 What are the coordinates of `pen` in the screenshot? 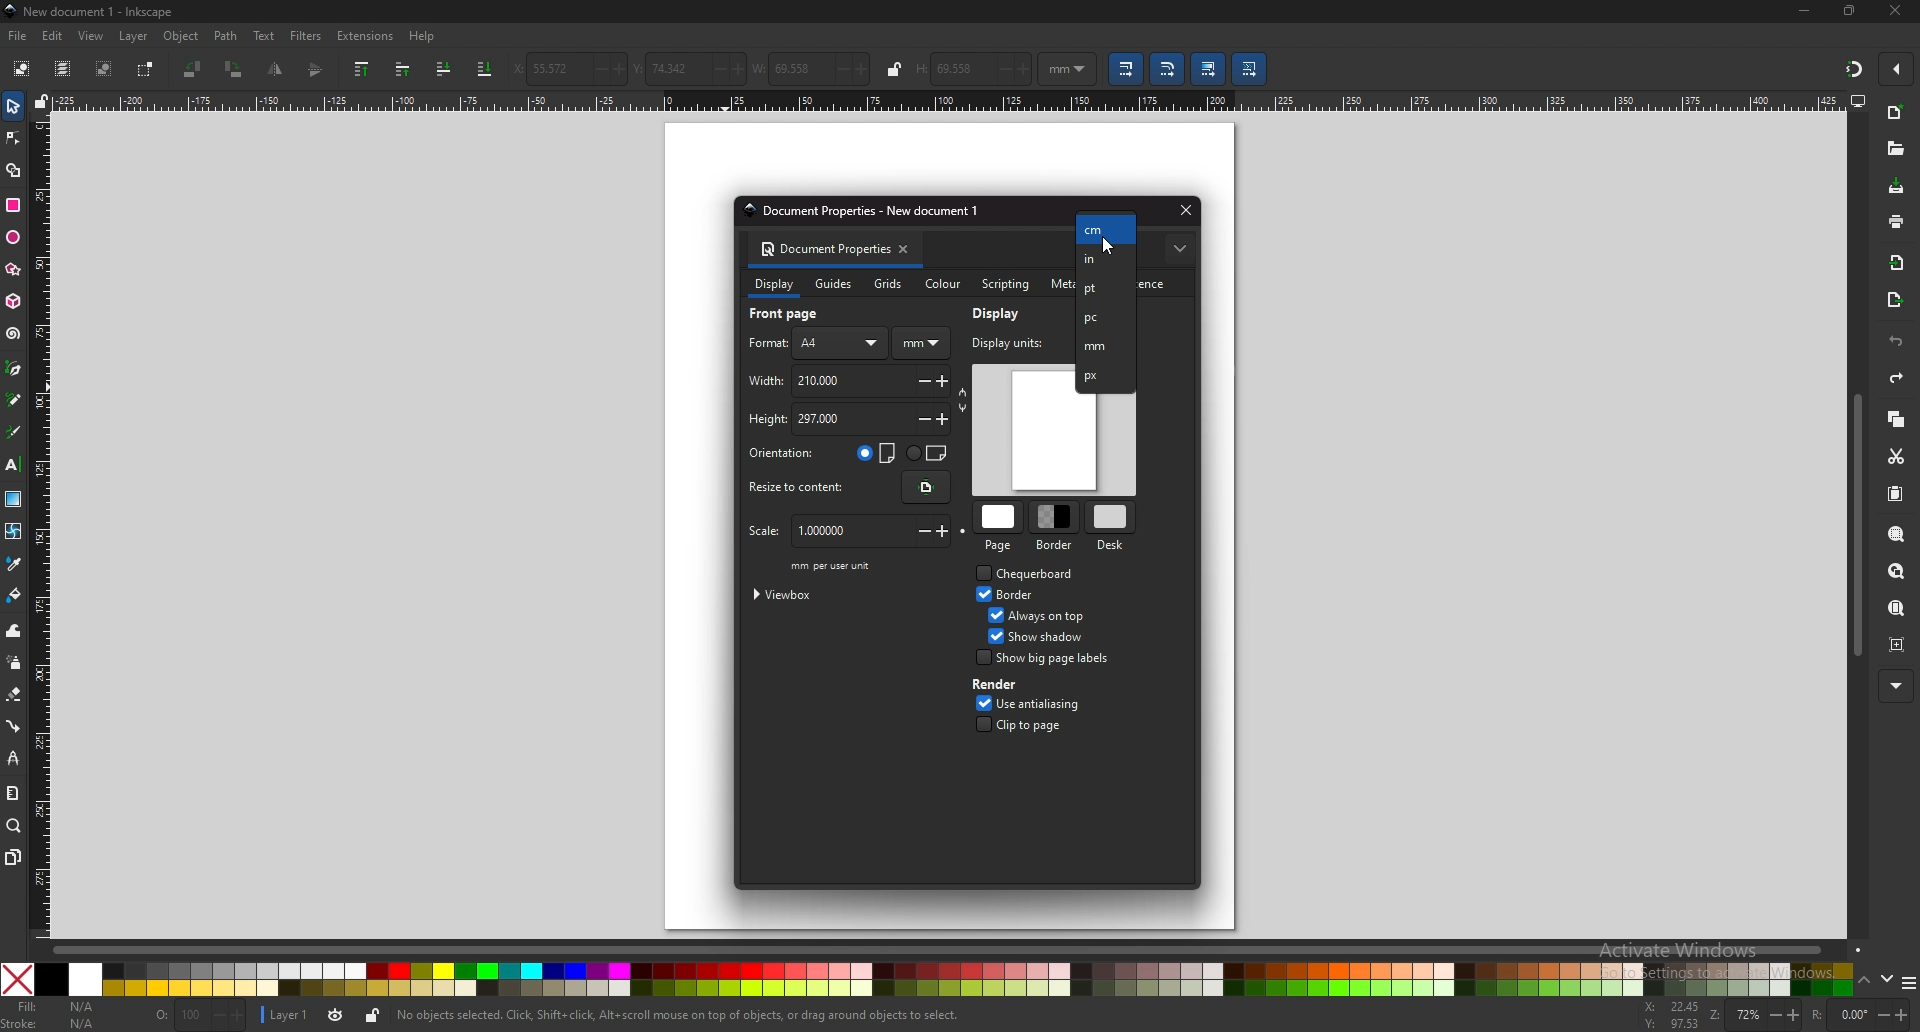 It's located at (14, 368).